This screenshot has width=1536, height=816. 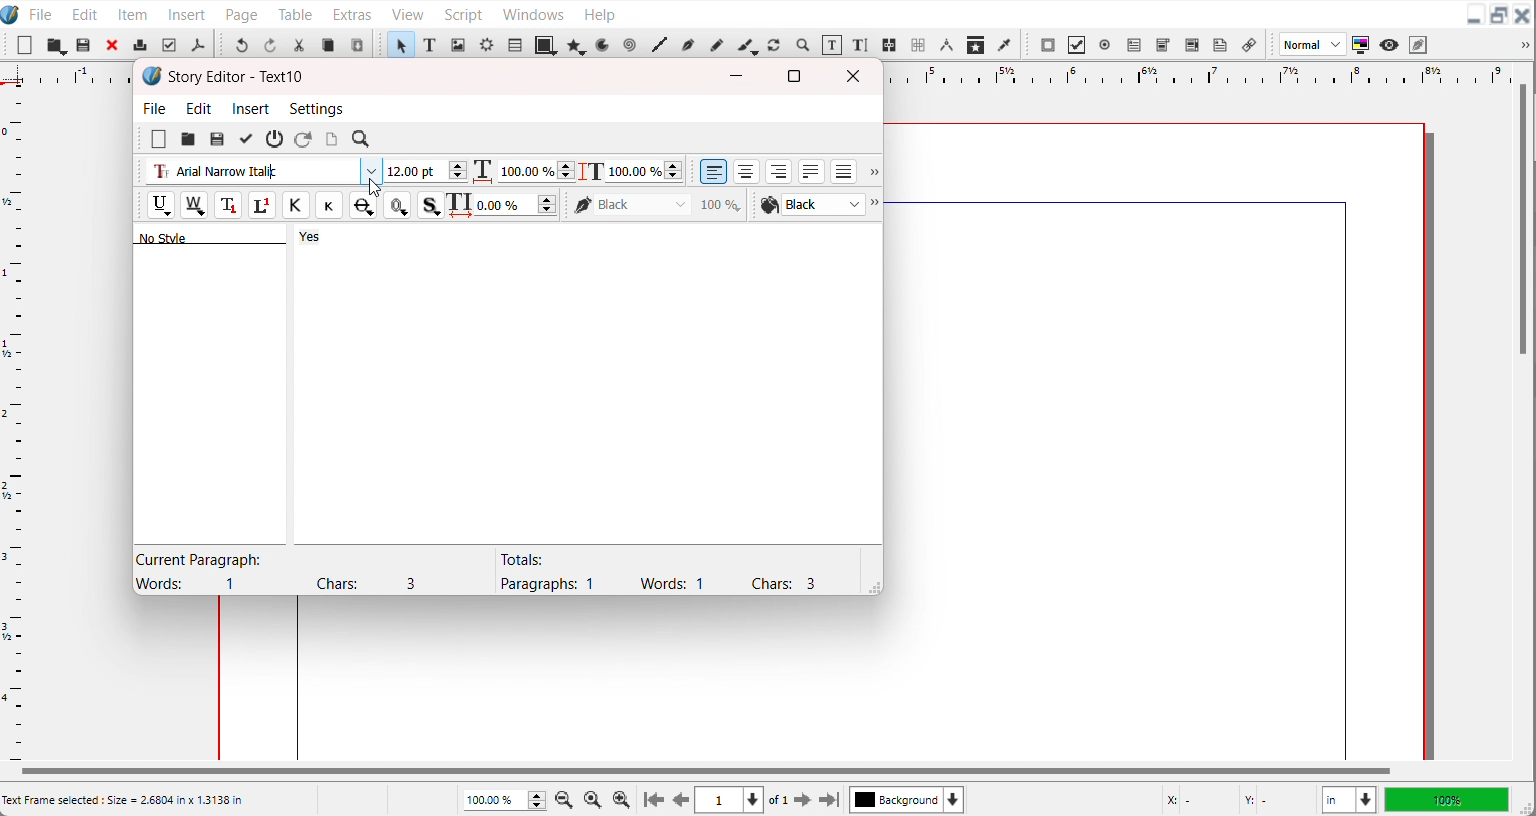 What do you see at coordinates (604, 44) in the screenshot?
I see `Arc` at bounding box center [604, 44].